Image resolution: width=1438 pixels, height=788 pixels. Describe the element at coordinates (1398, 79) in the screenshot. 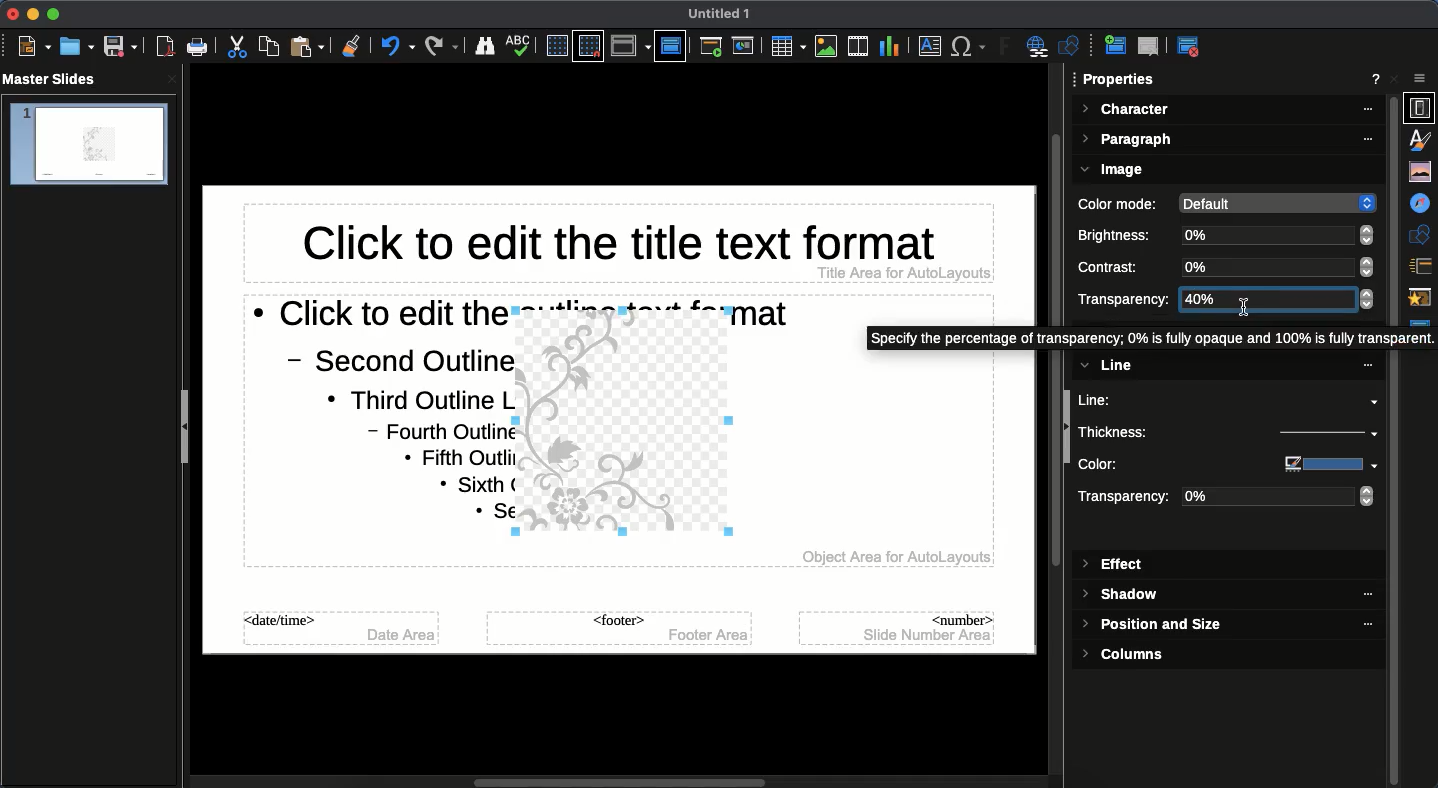

I see `Close` at that location.